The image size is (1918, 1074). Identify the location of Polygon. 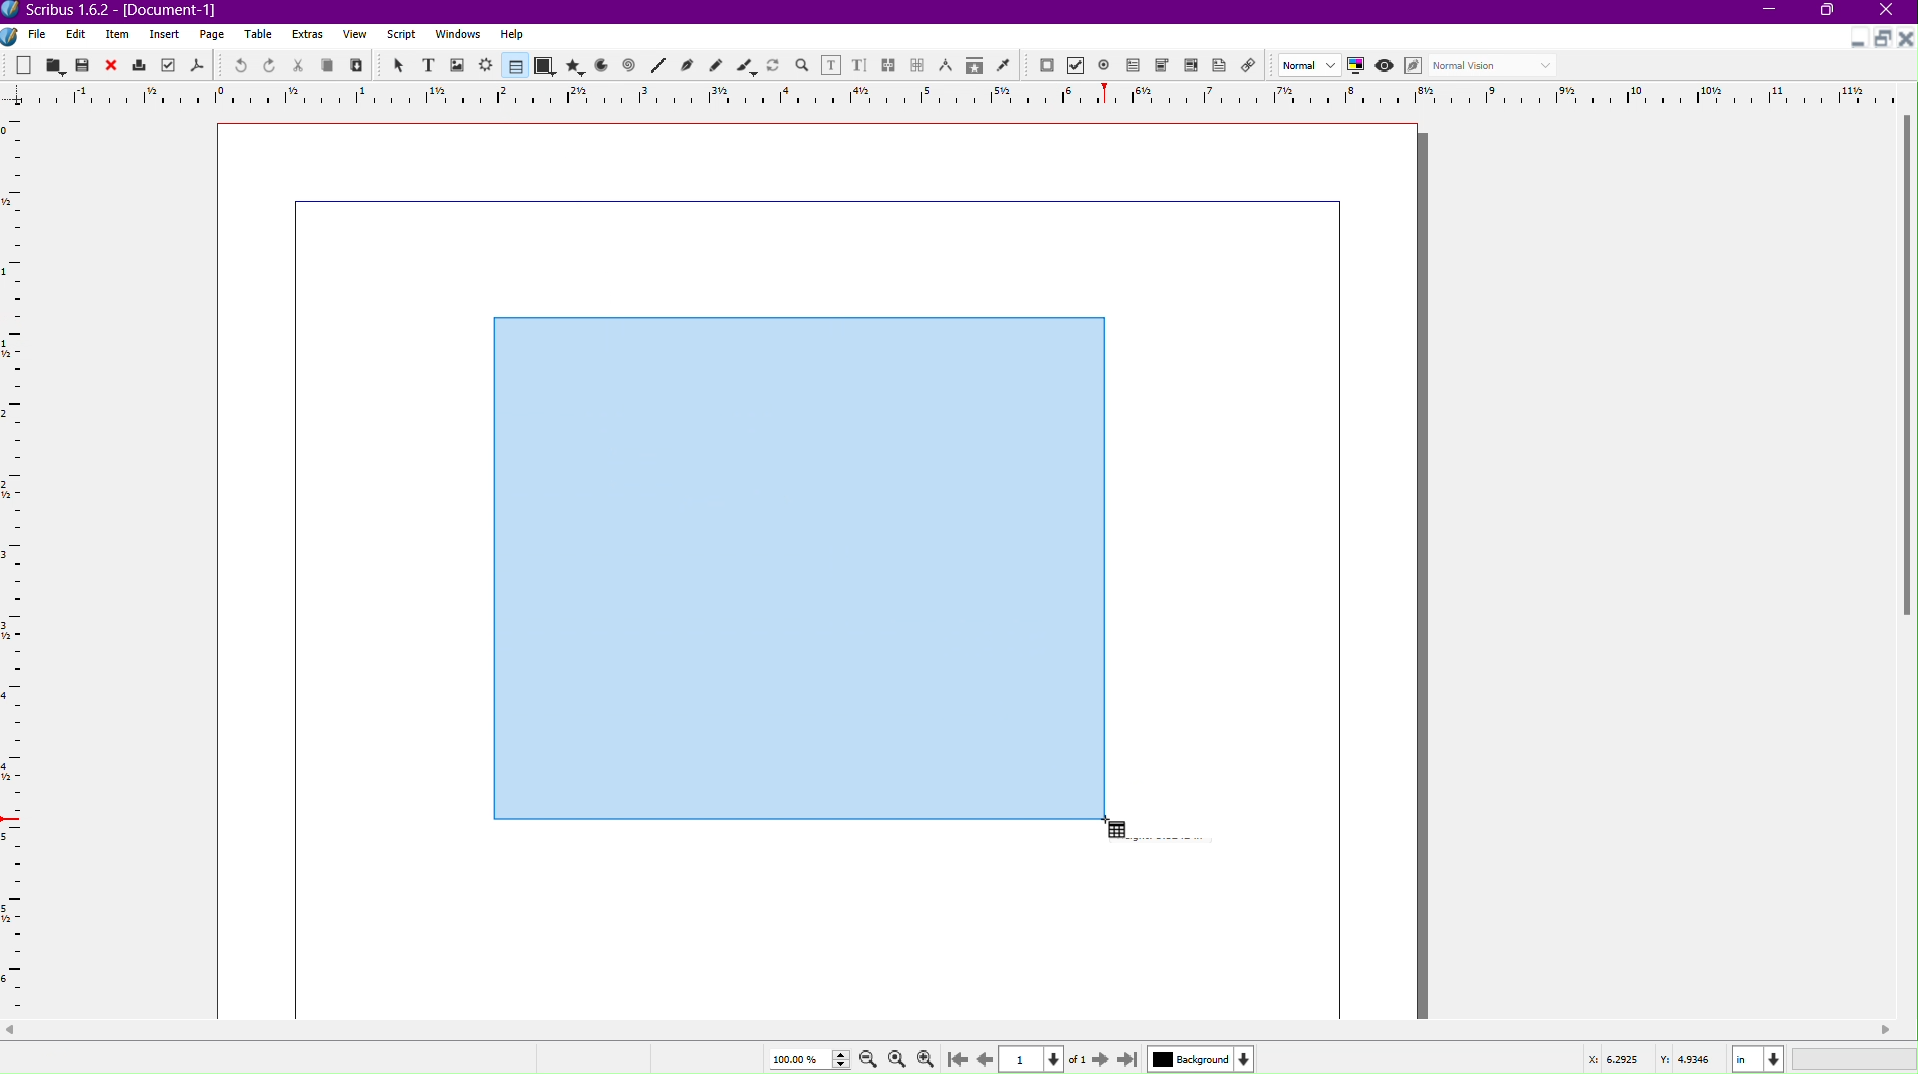
(576, 66).